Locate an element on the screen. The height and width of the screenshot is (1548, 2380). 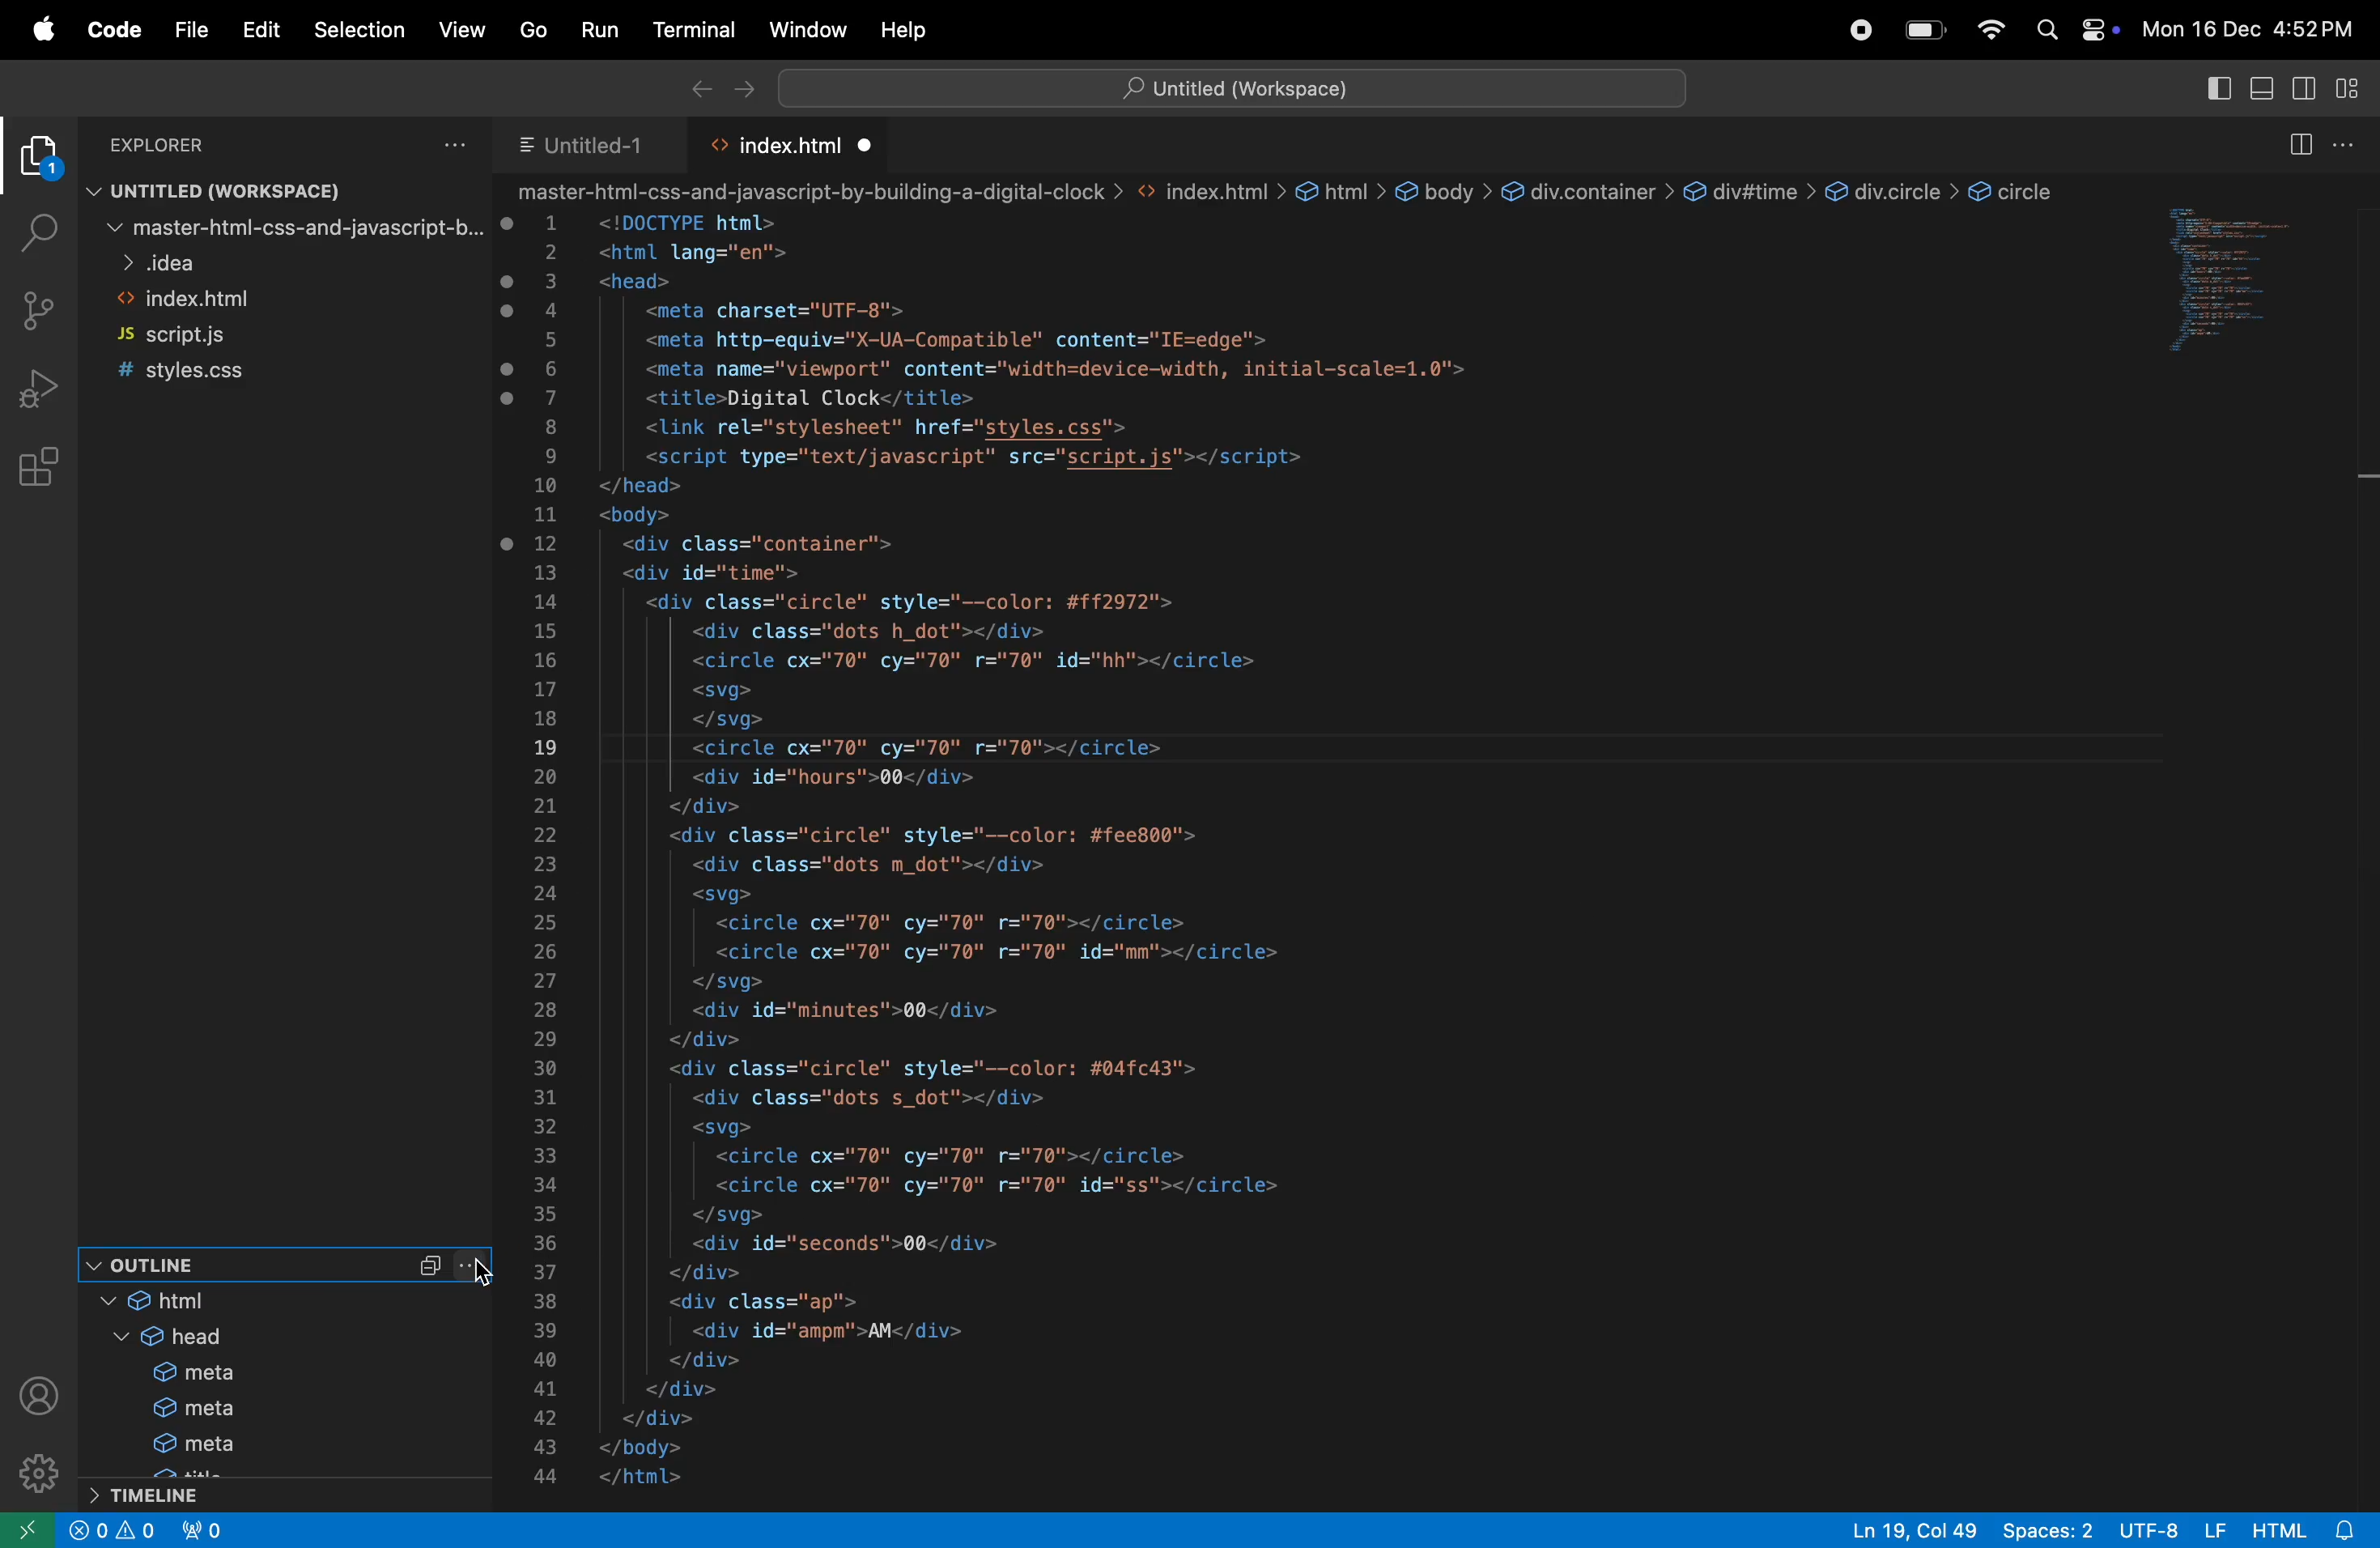
date and time is located at coordinates (2254, 27).